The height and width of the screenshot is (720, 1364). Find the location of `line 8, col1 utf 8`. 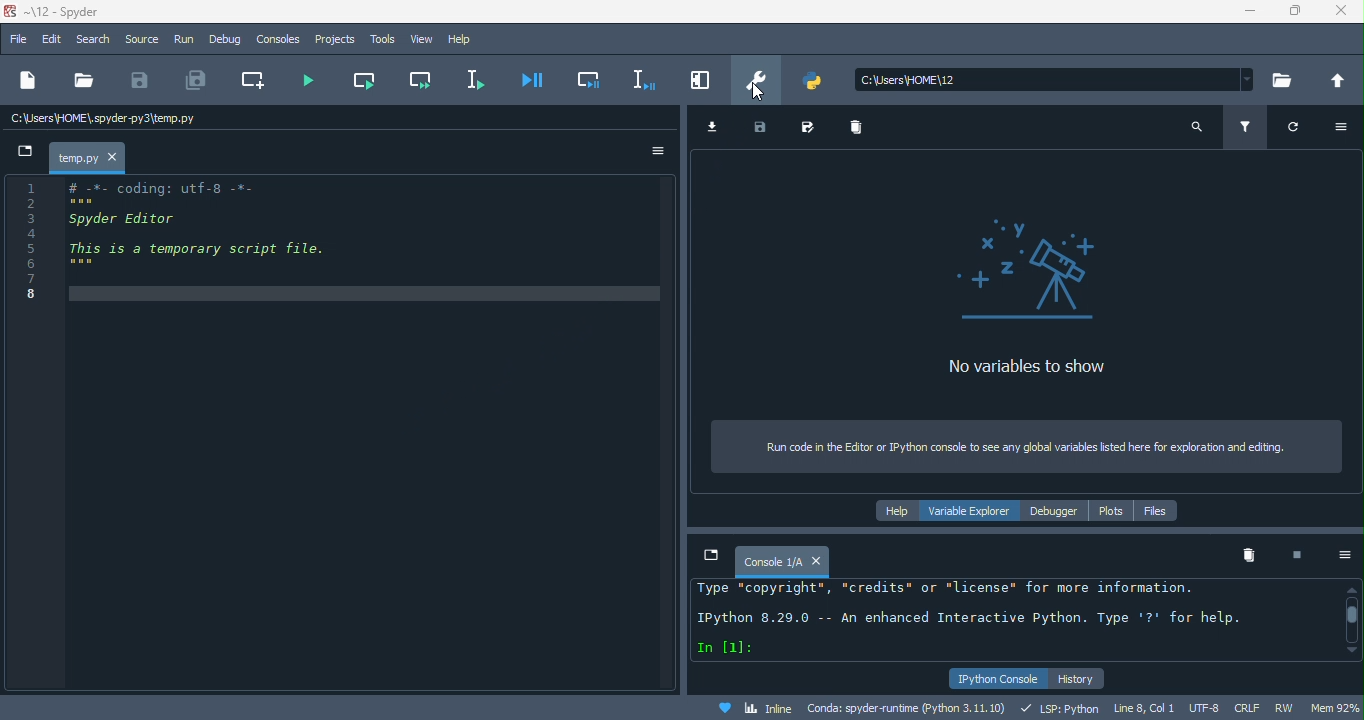

line 8, col1 utf 8 is located at coordinates (1169, 708).